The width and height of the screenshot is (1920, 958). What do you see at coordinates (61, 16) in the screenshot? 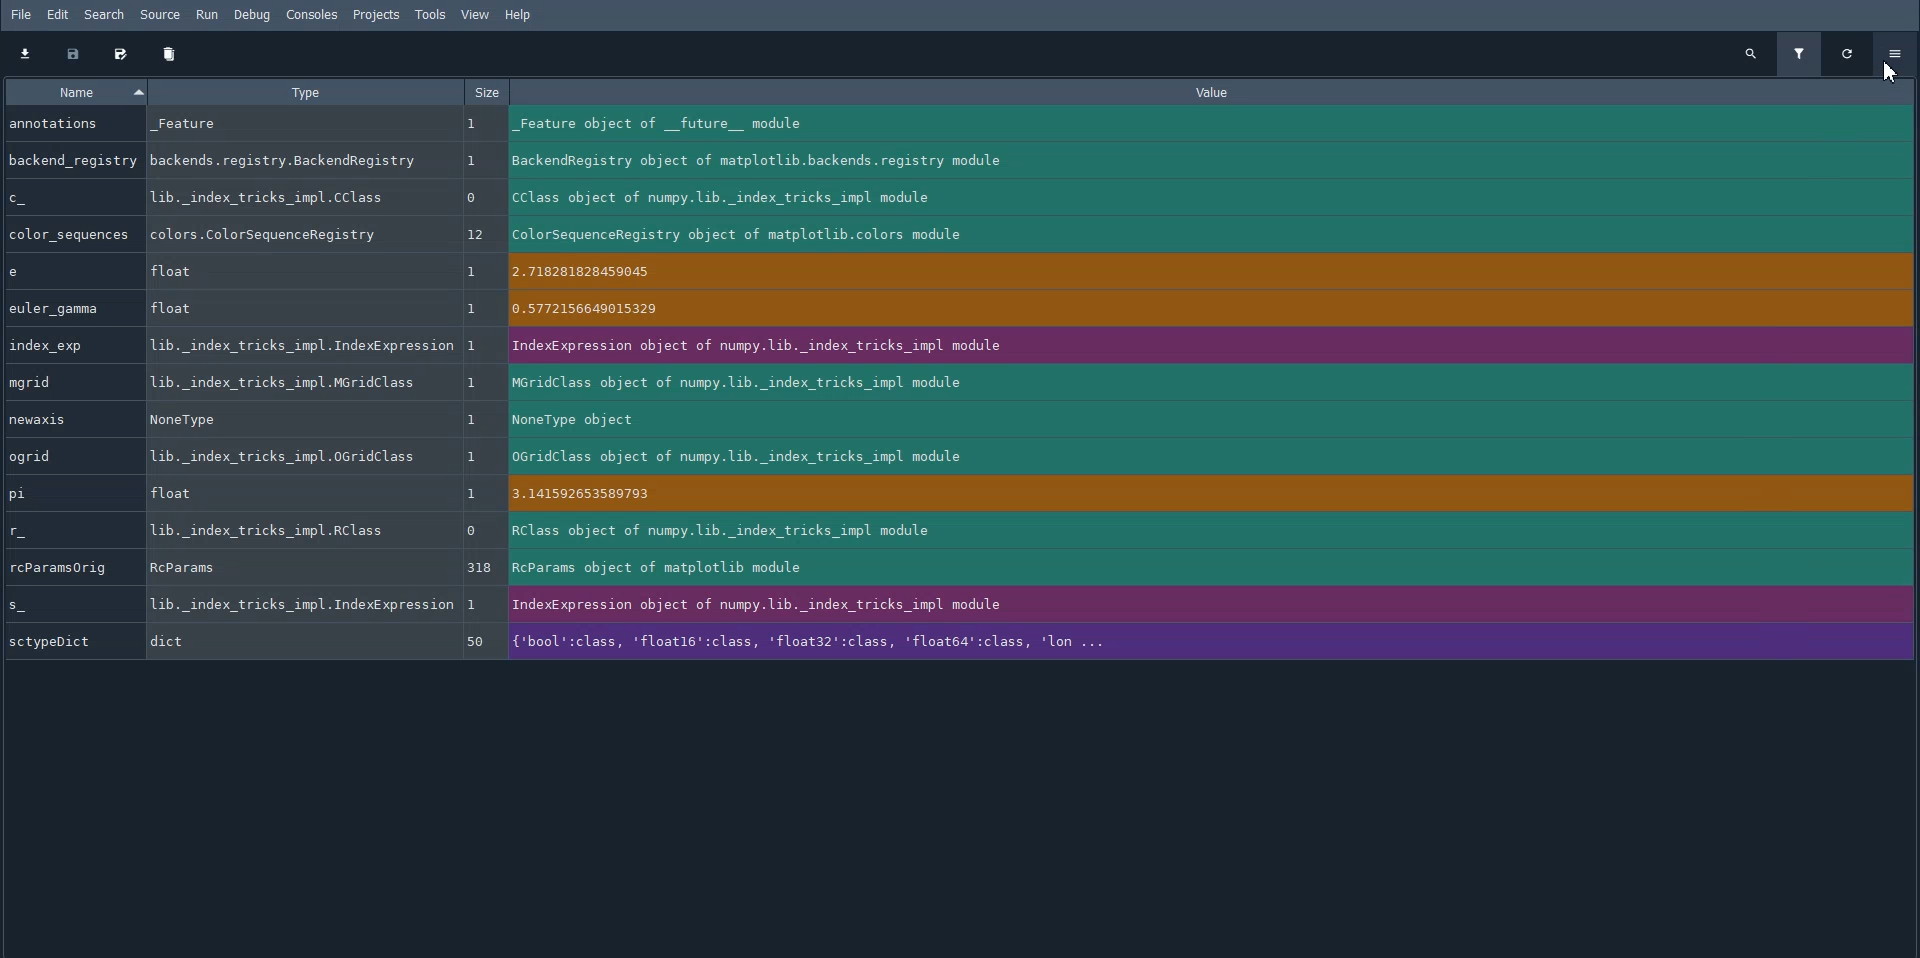
I see `Edit` at bounding box center [61, 16].